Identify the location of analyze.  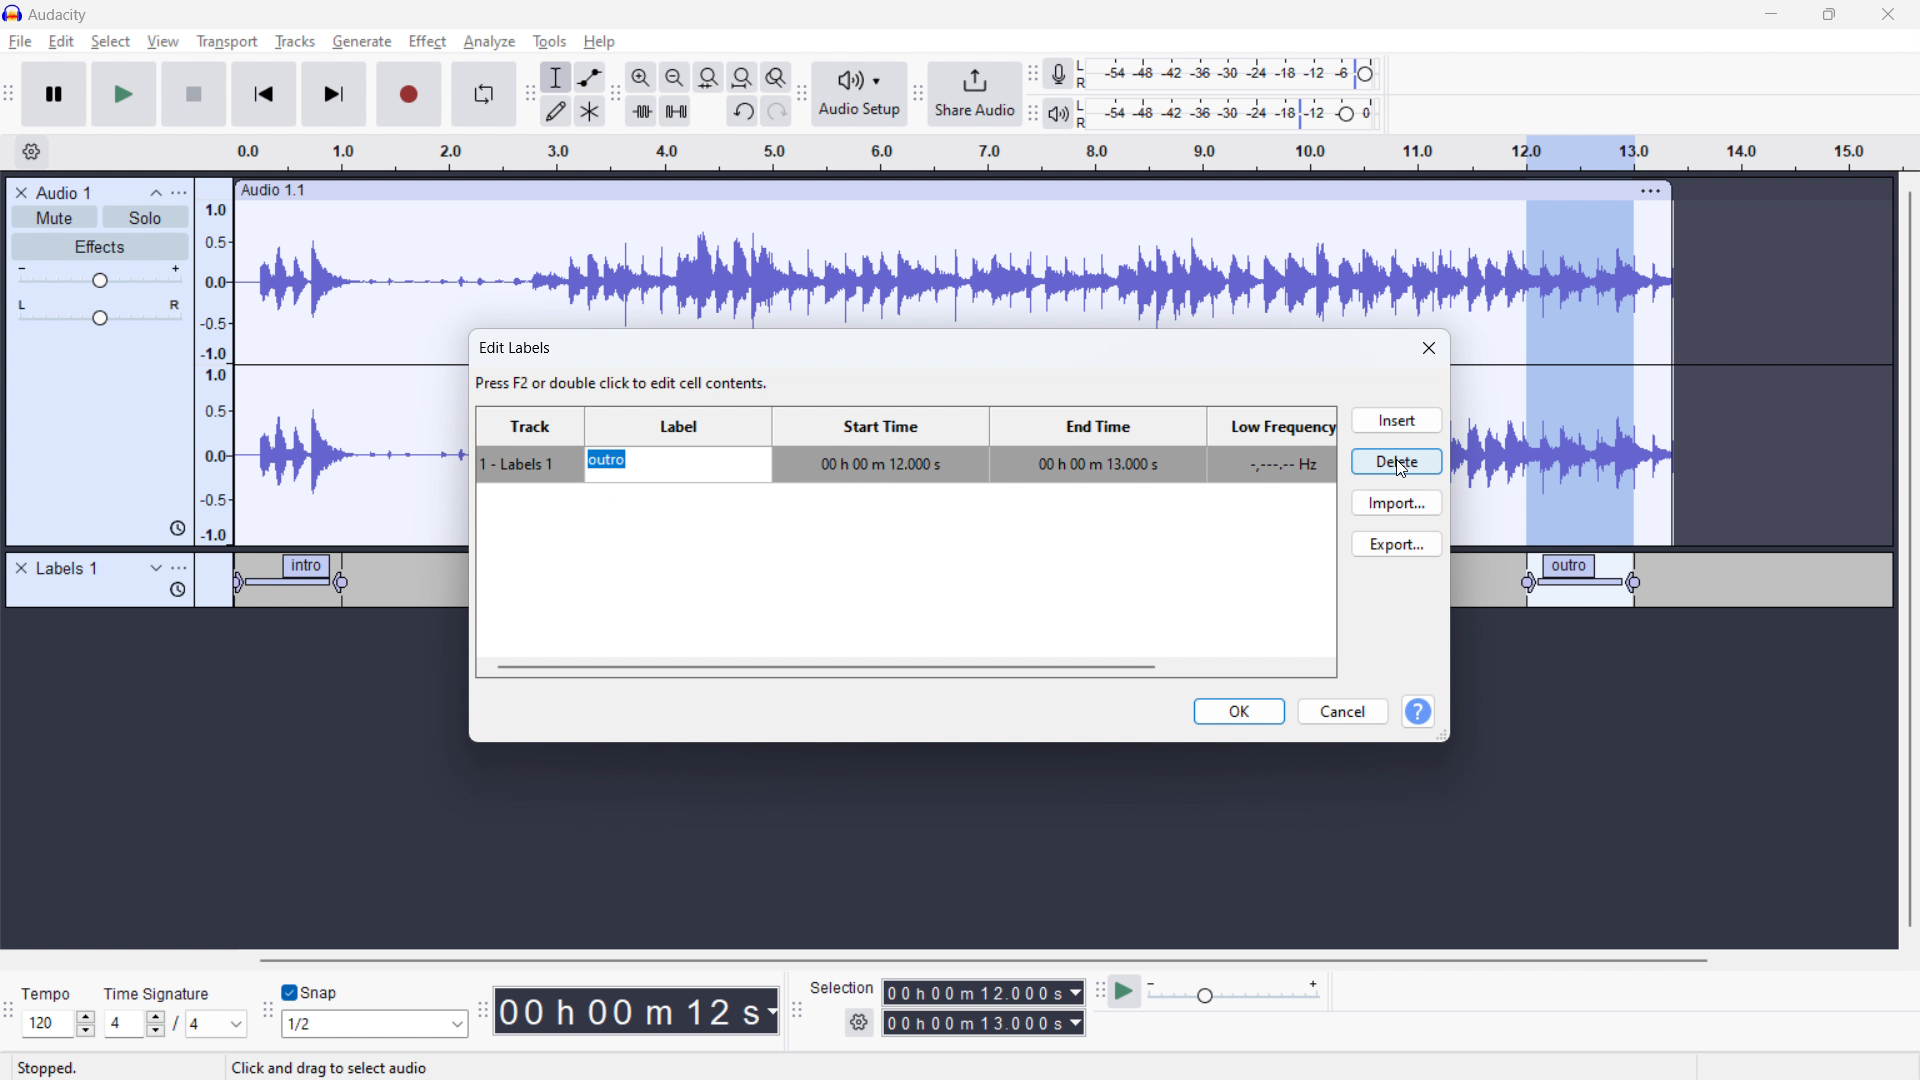
(487, 43).